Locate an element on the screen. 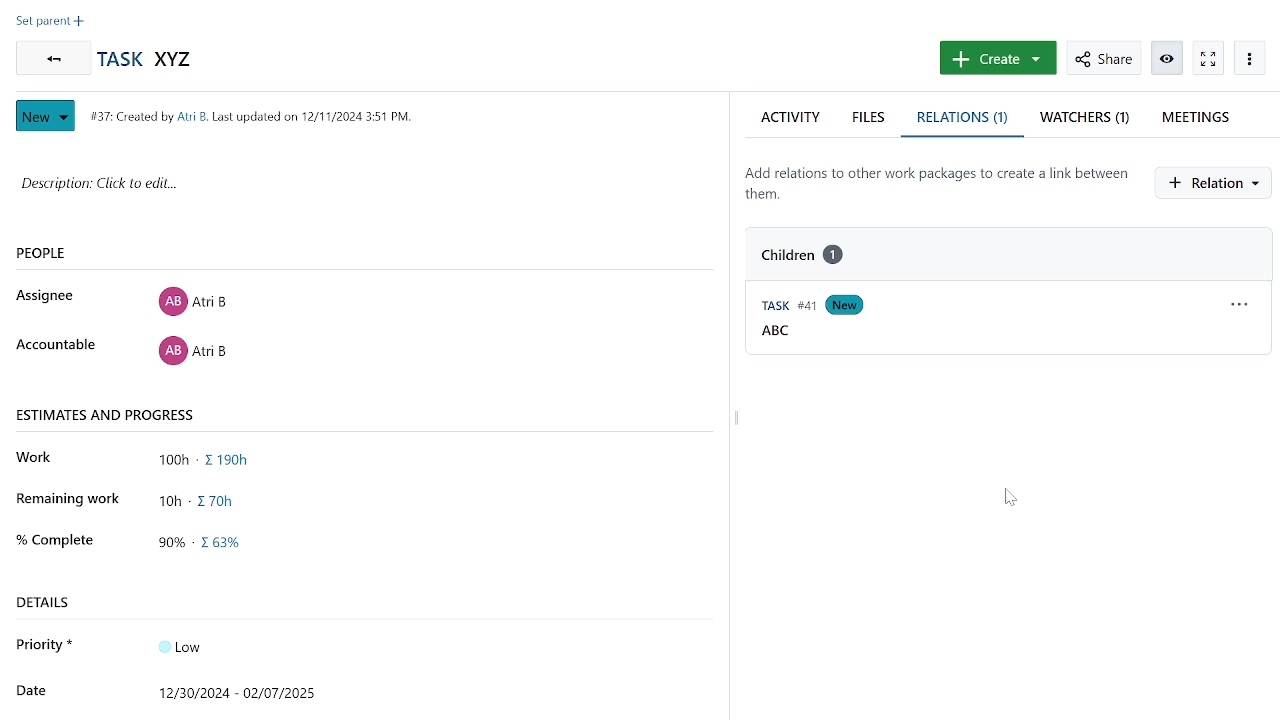 The image size is (1280, 720). work is located at coordinates (40, 458).